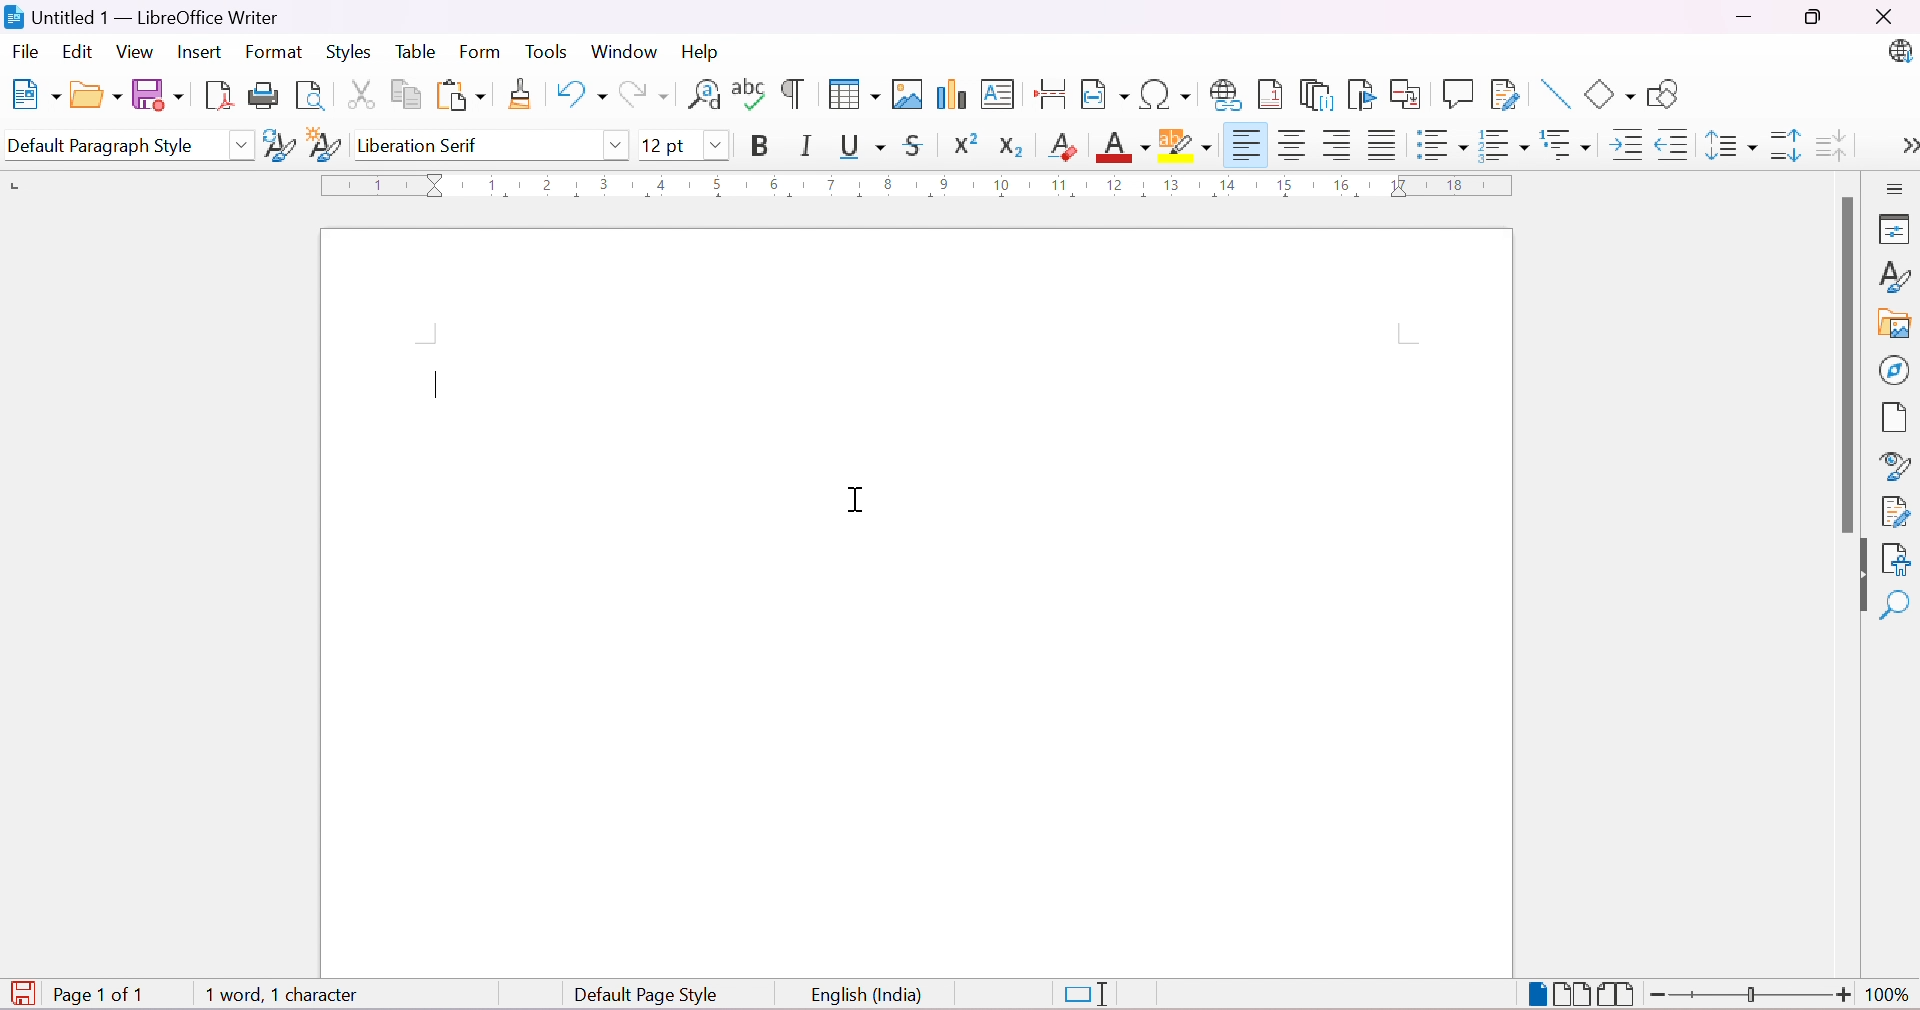 This screenshot has width=1920, height=1010. Describe the element at coordinates (748, 95) in the screenshot. I see `Check Spelling` at that location.